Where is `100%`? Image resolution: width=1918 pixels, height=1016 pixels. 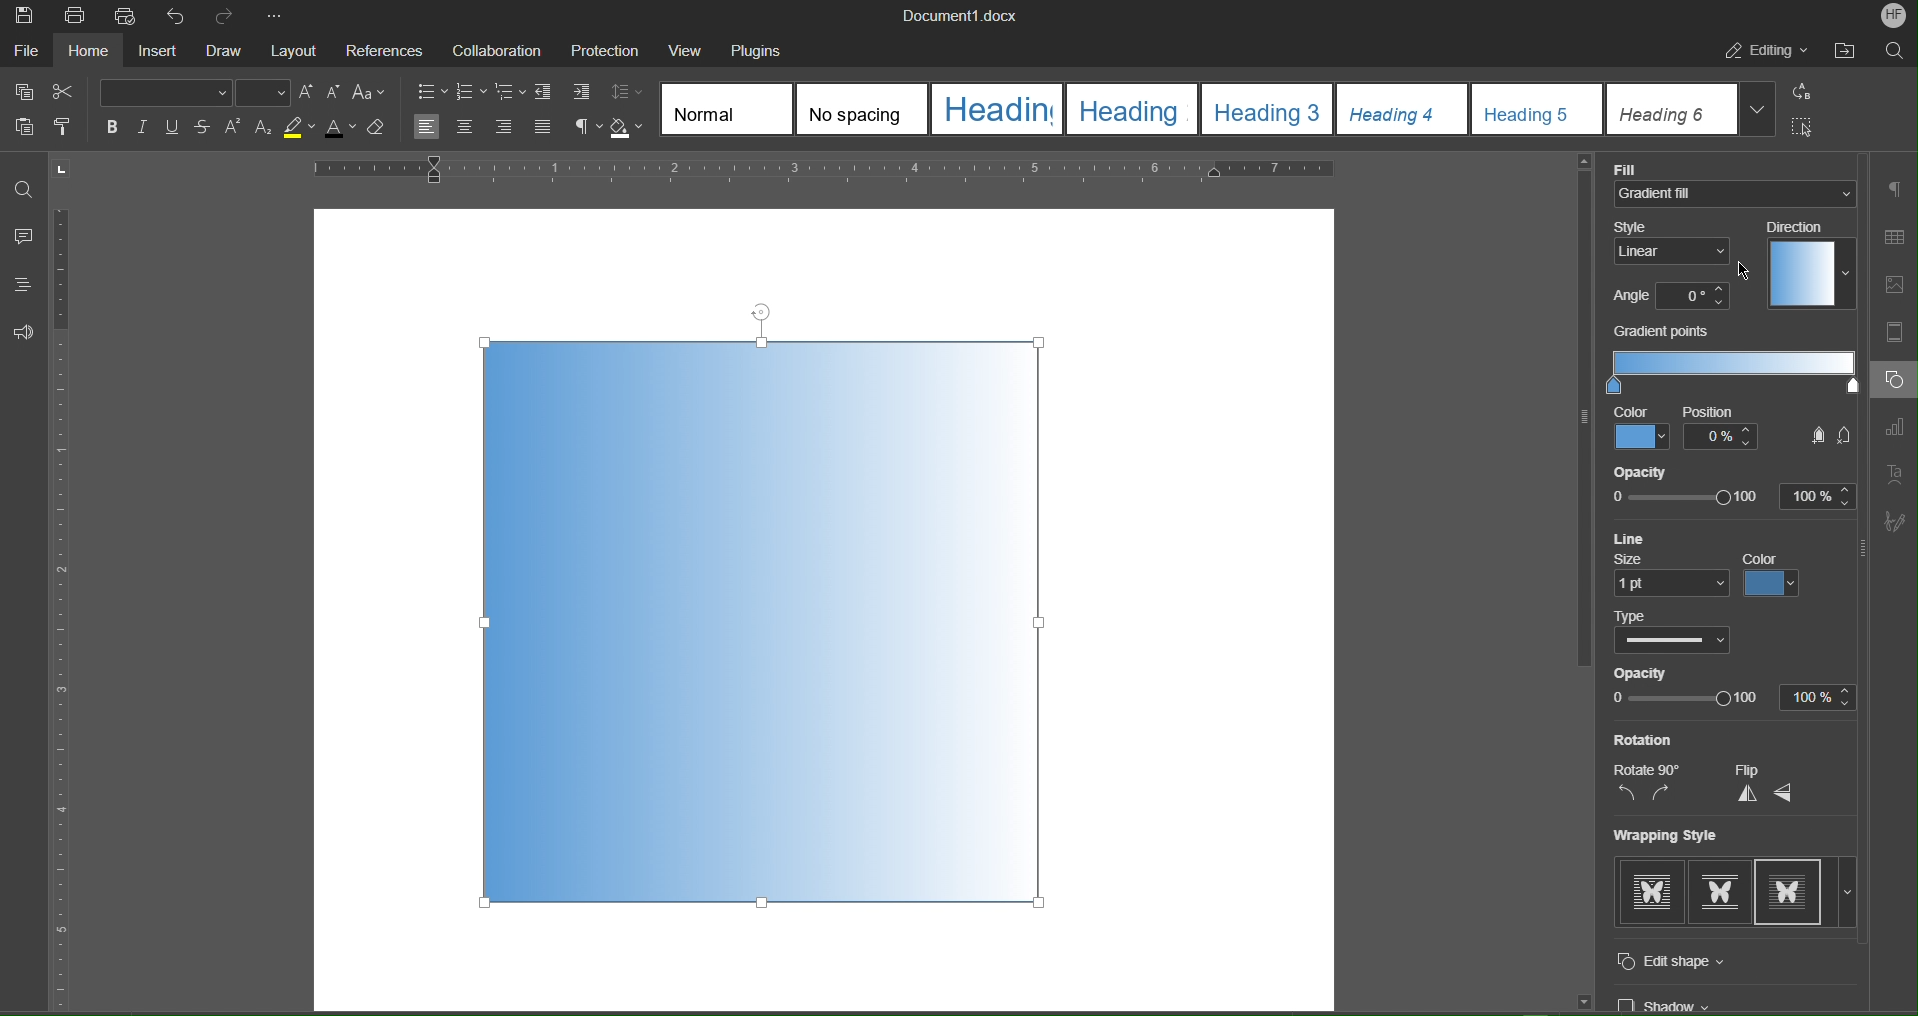 100% is located at coordinates (1818, 493).